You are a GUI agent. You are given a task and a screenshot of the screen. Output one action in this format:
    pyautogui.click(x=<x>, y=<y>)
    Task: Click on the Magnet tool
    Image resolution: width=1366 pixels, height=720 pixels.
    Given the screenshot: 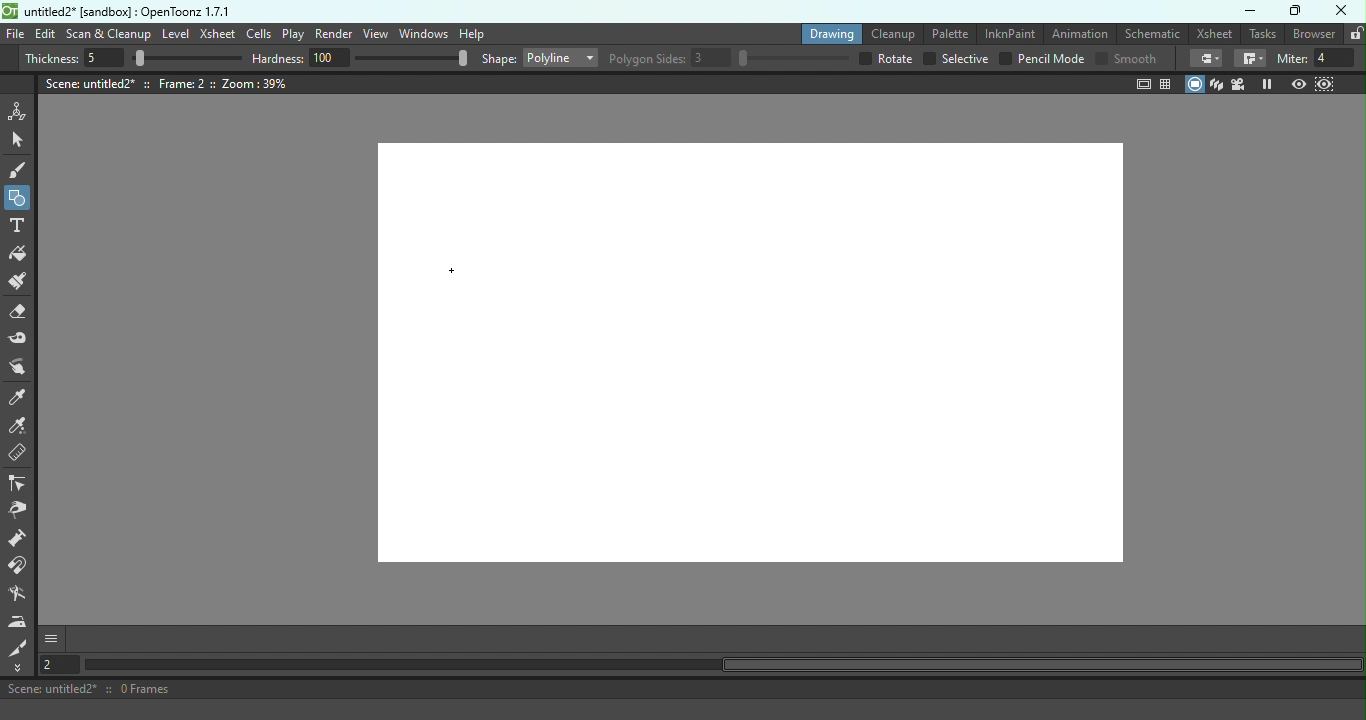 What is the action you would take?
    pyautogui.click(x=21, y=568)
    